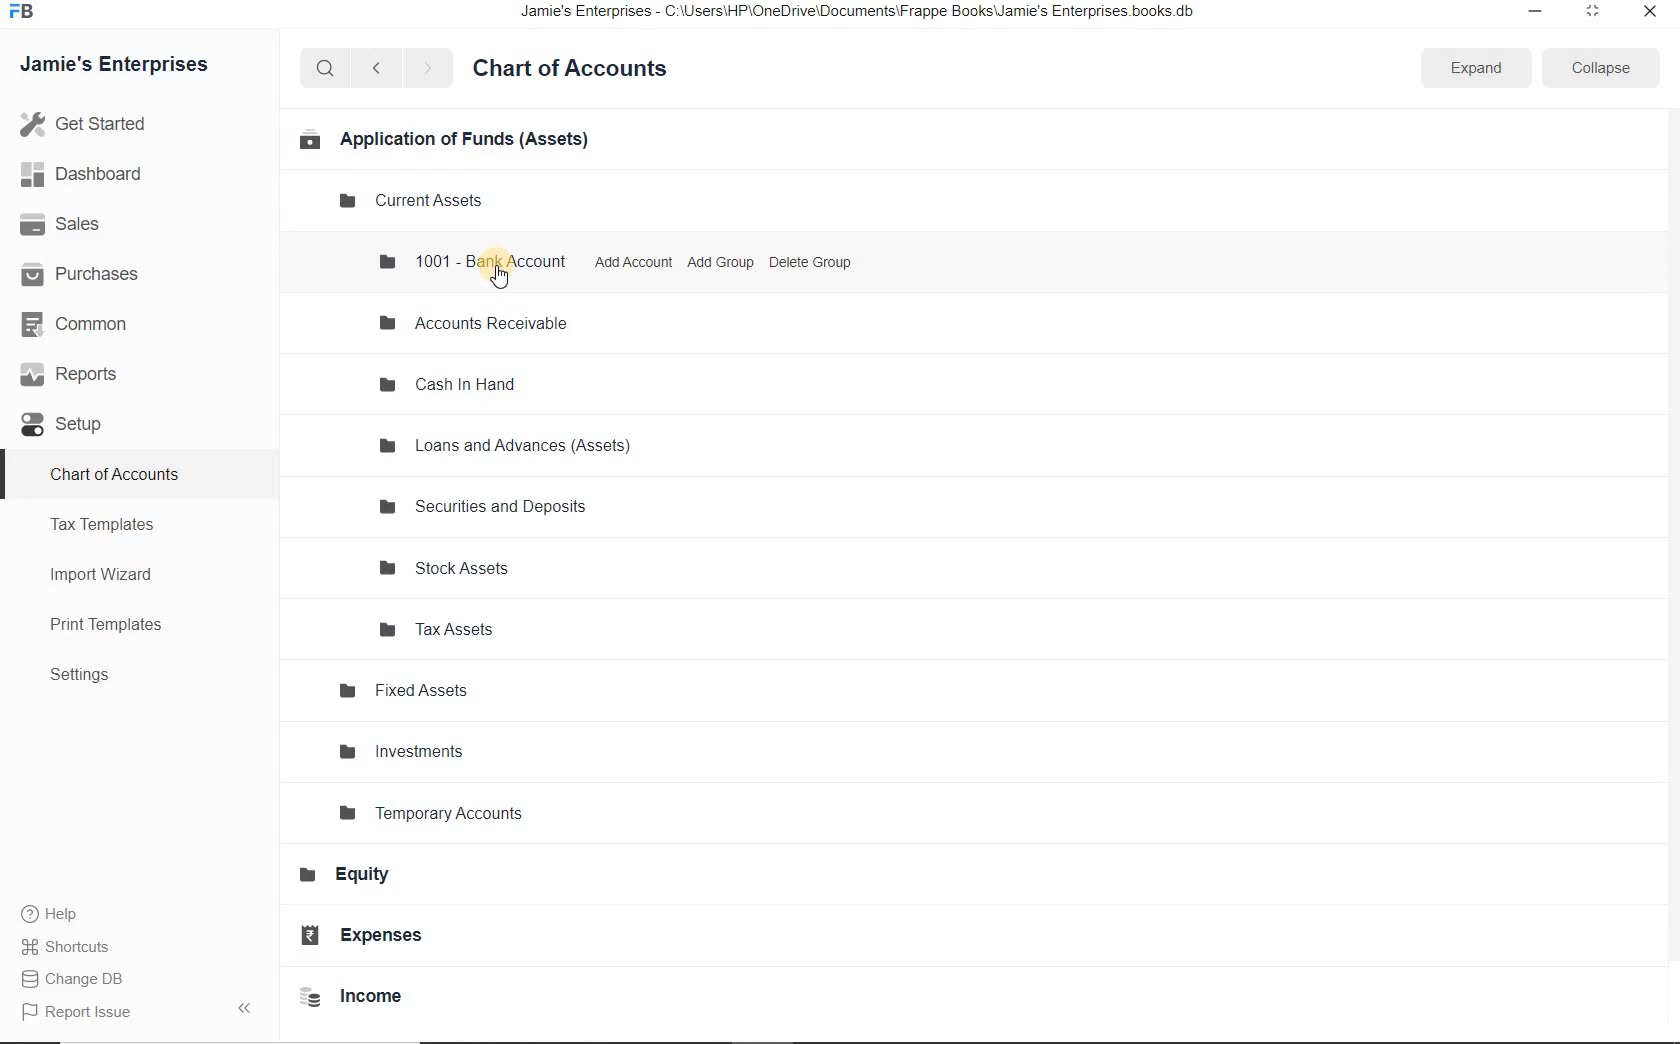 Image resolution: width=1680 pixels, height=1044 pixels. Describe the element at coordinates (412, 690) in the screenshot. I see `Fixed Assets` at that location.